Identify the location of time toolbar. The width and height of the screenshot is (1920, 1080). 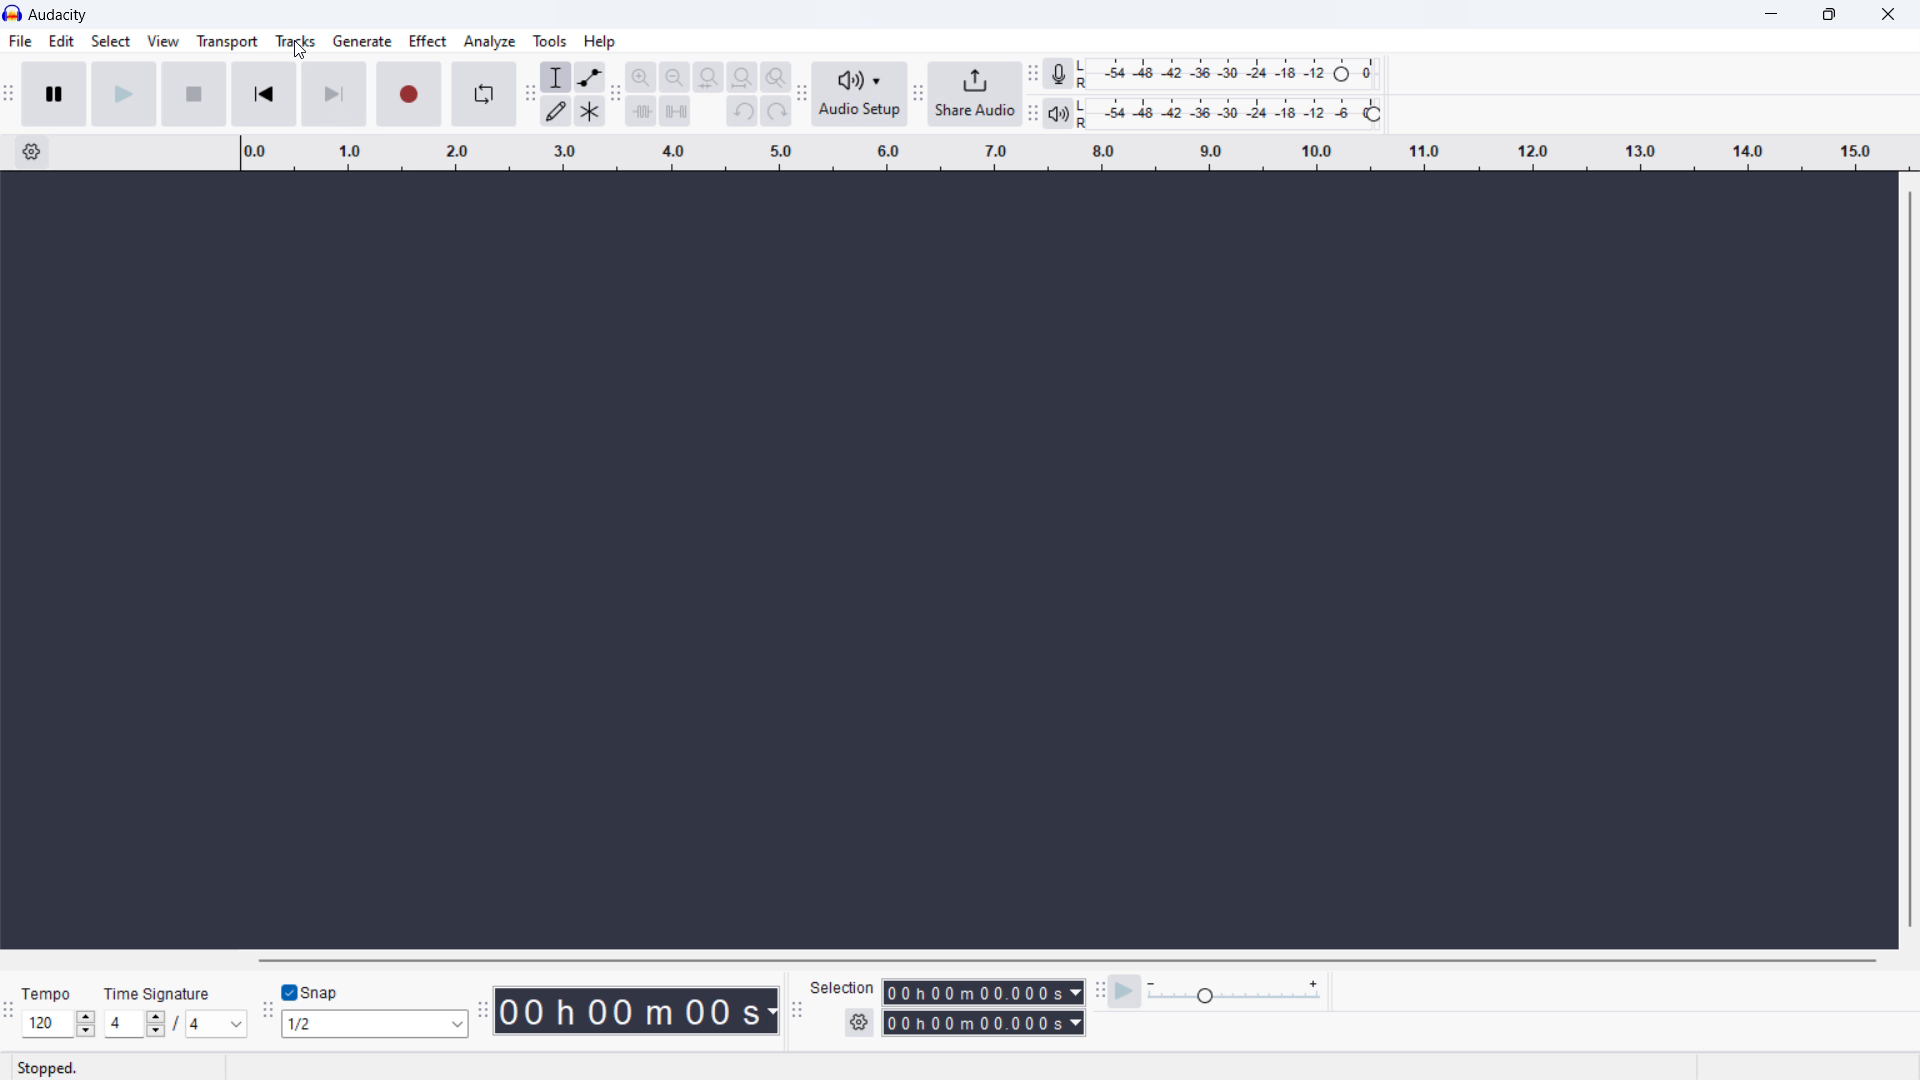
(482, 1005).